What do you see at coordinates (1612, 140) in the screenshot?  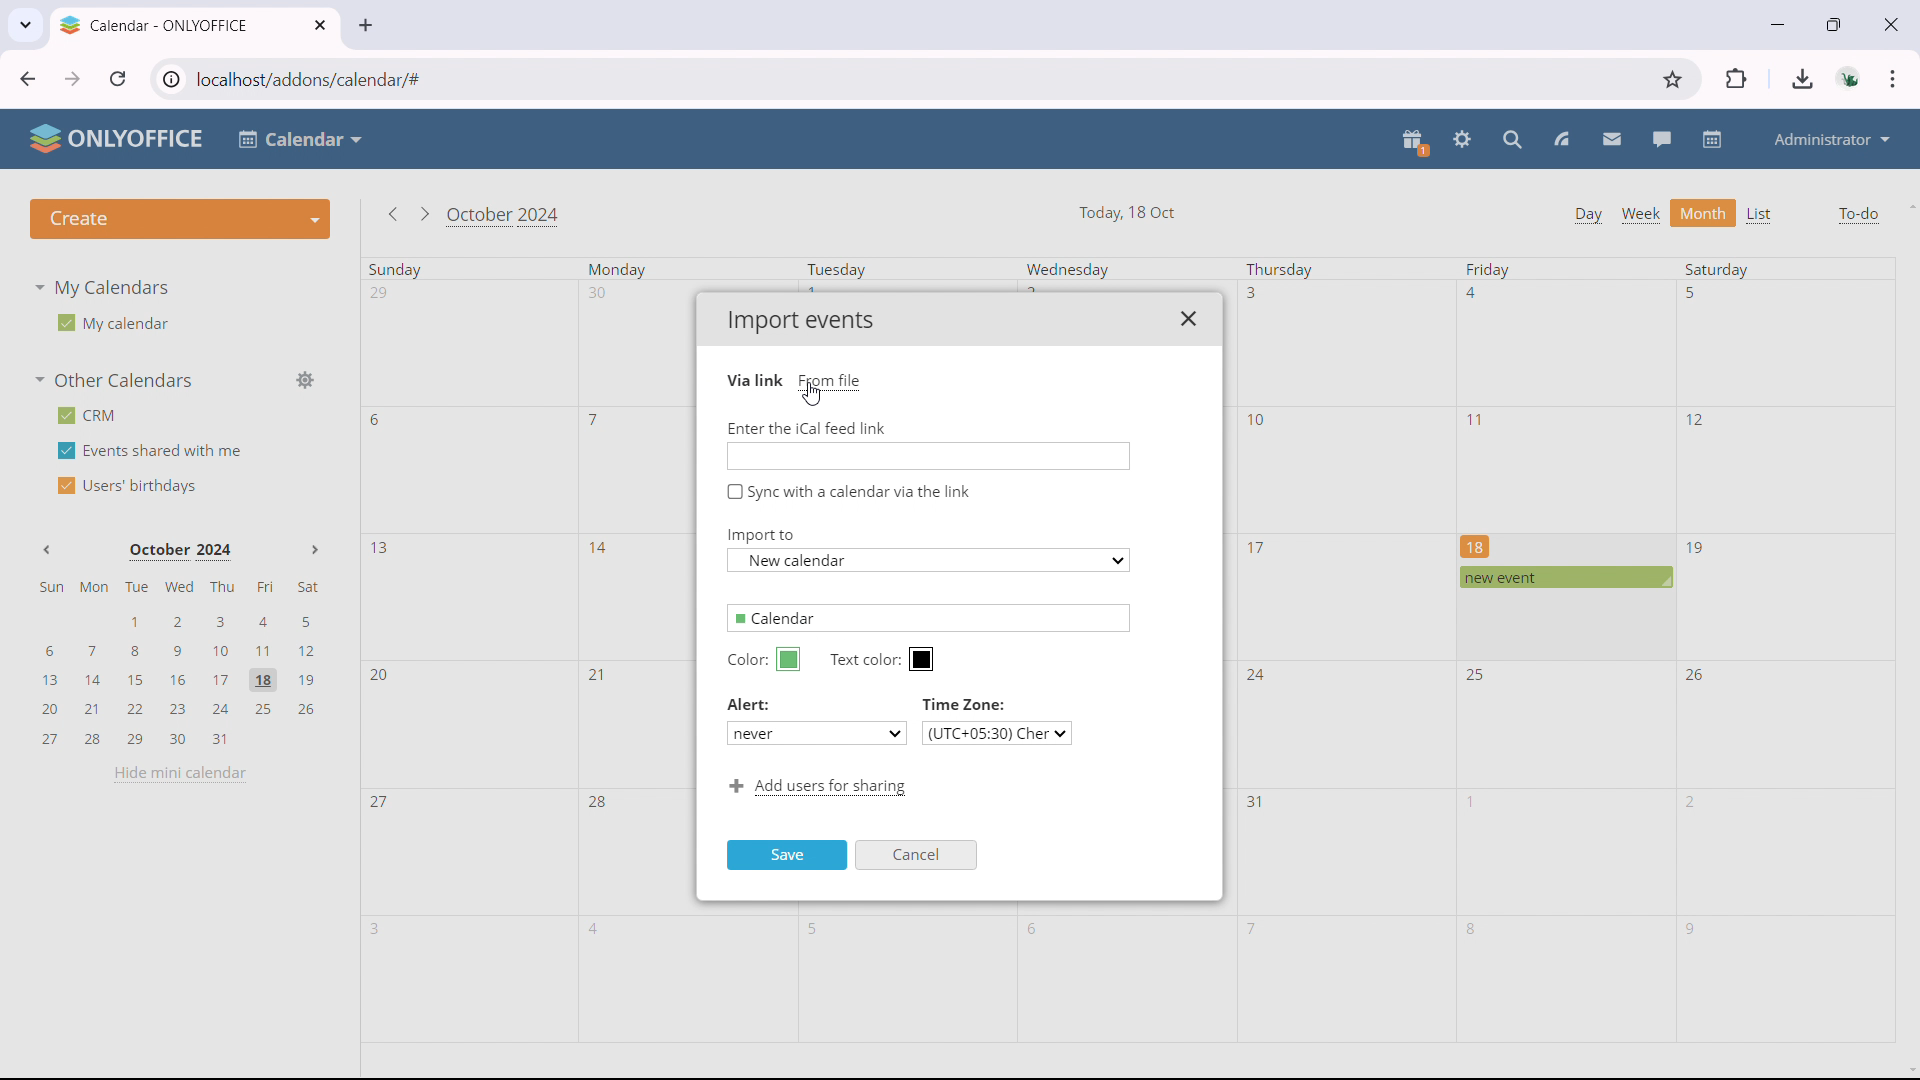 I see `mail` at bounding box center [1612, 140].